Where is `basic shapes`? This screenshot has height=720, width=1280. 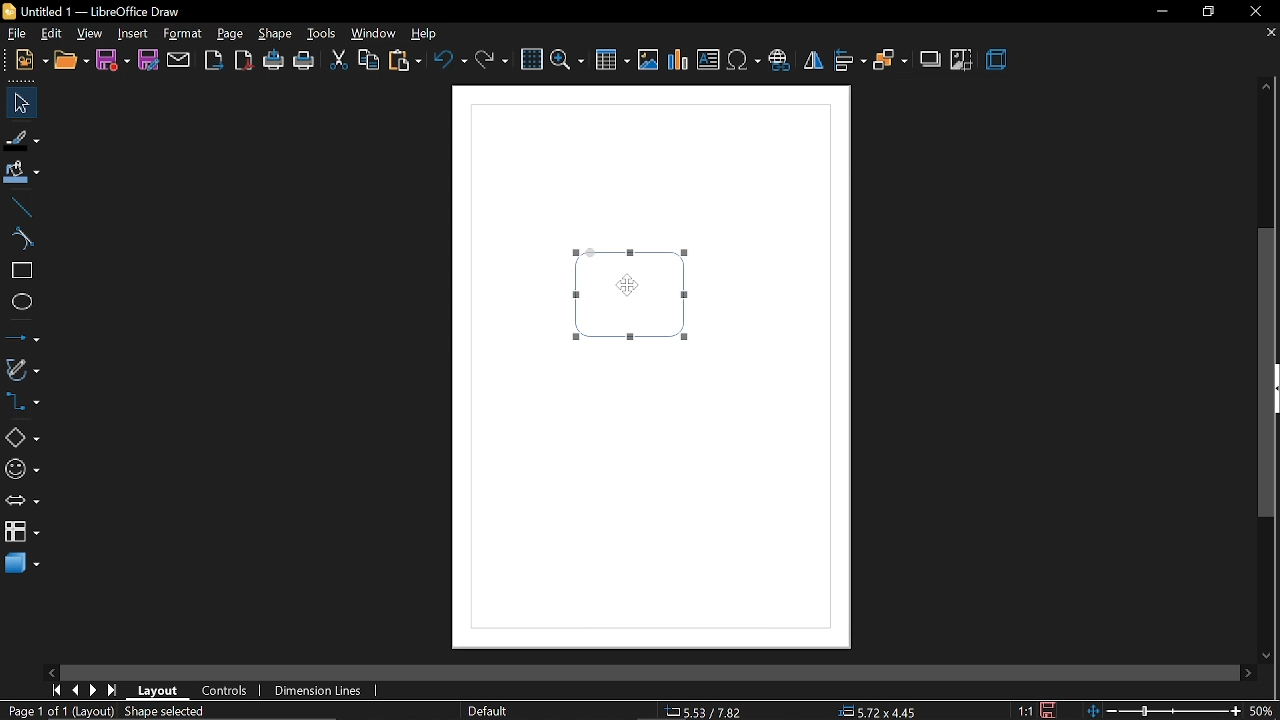
basic shapes is located at coordinates (22, 439).